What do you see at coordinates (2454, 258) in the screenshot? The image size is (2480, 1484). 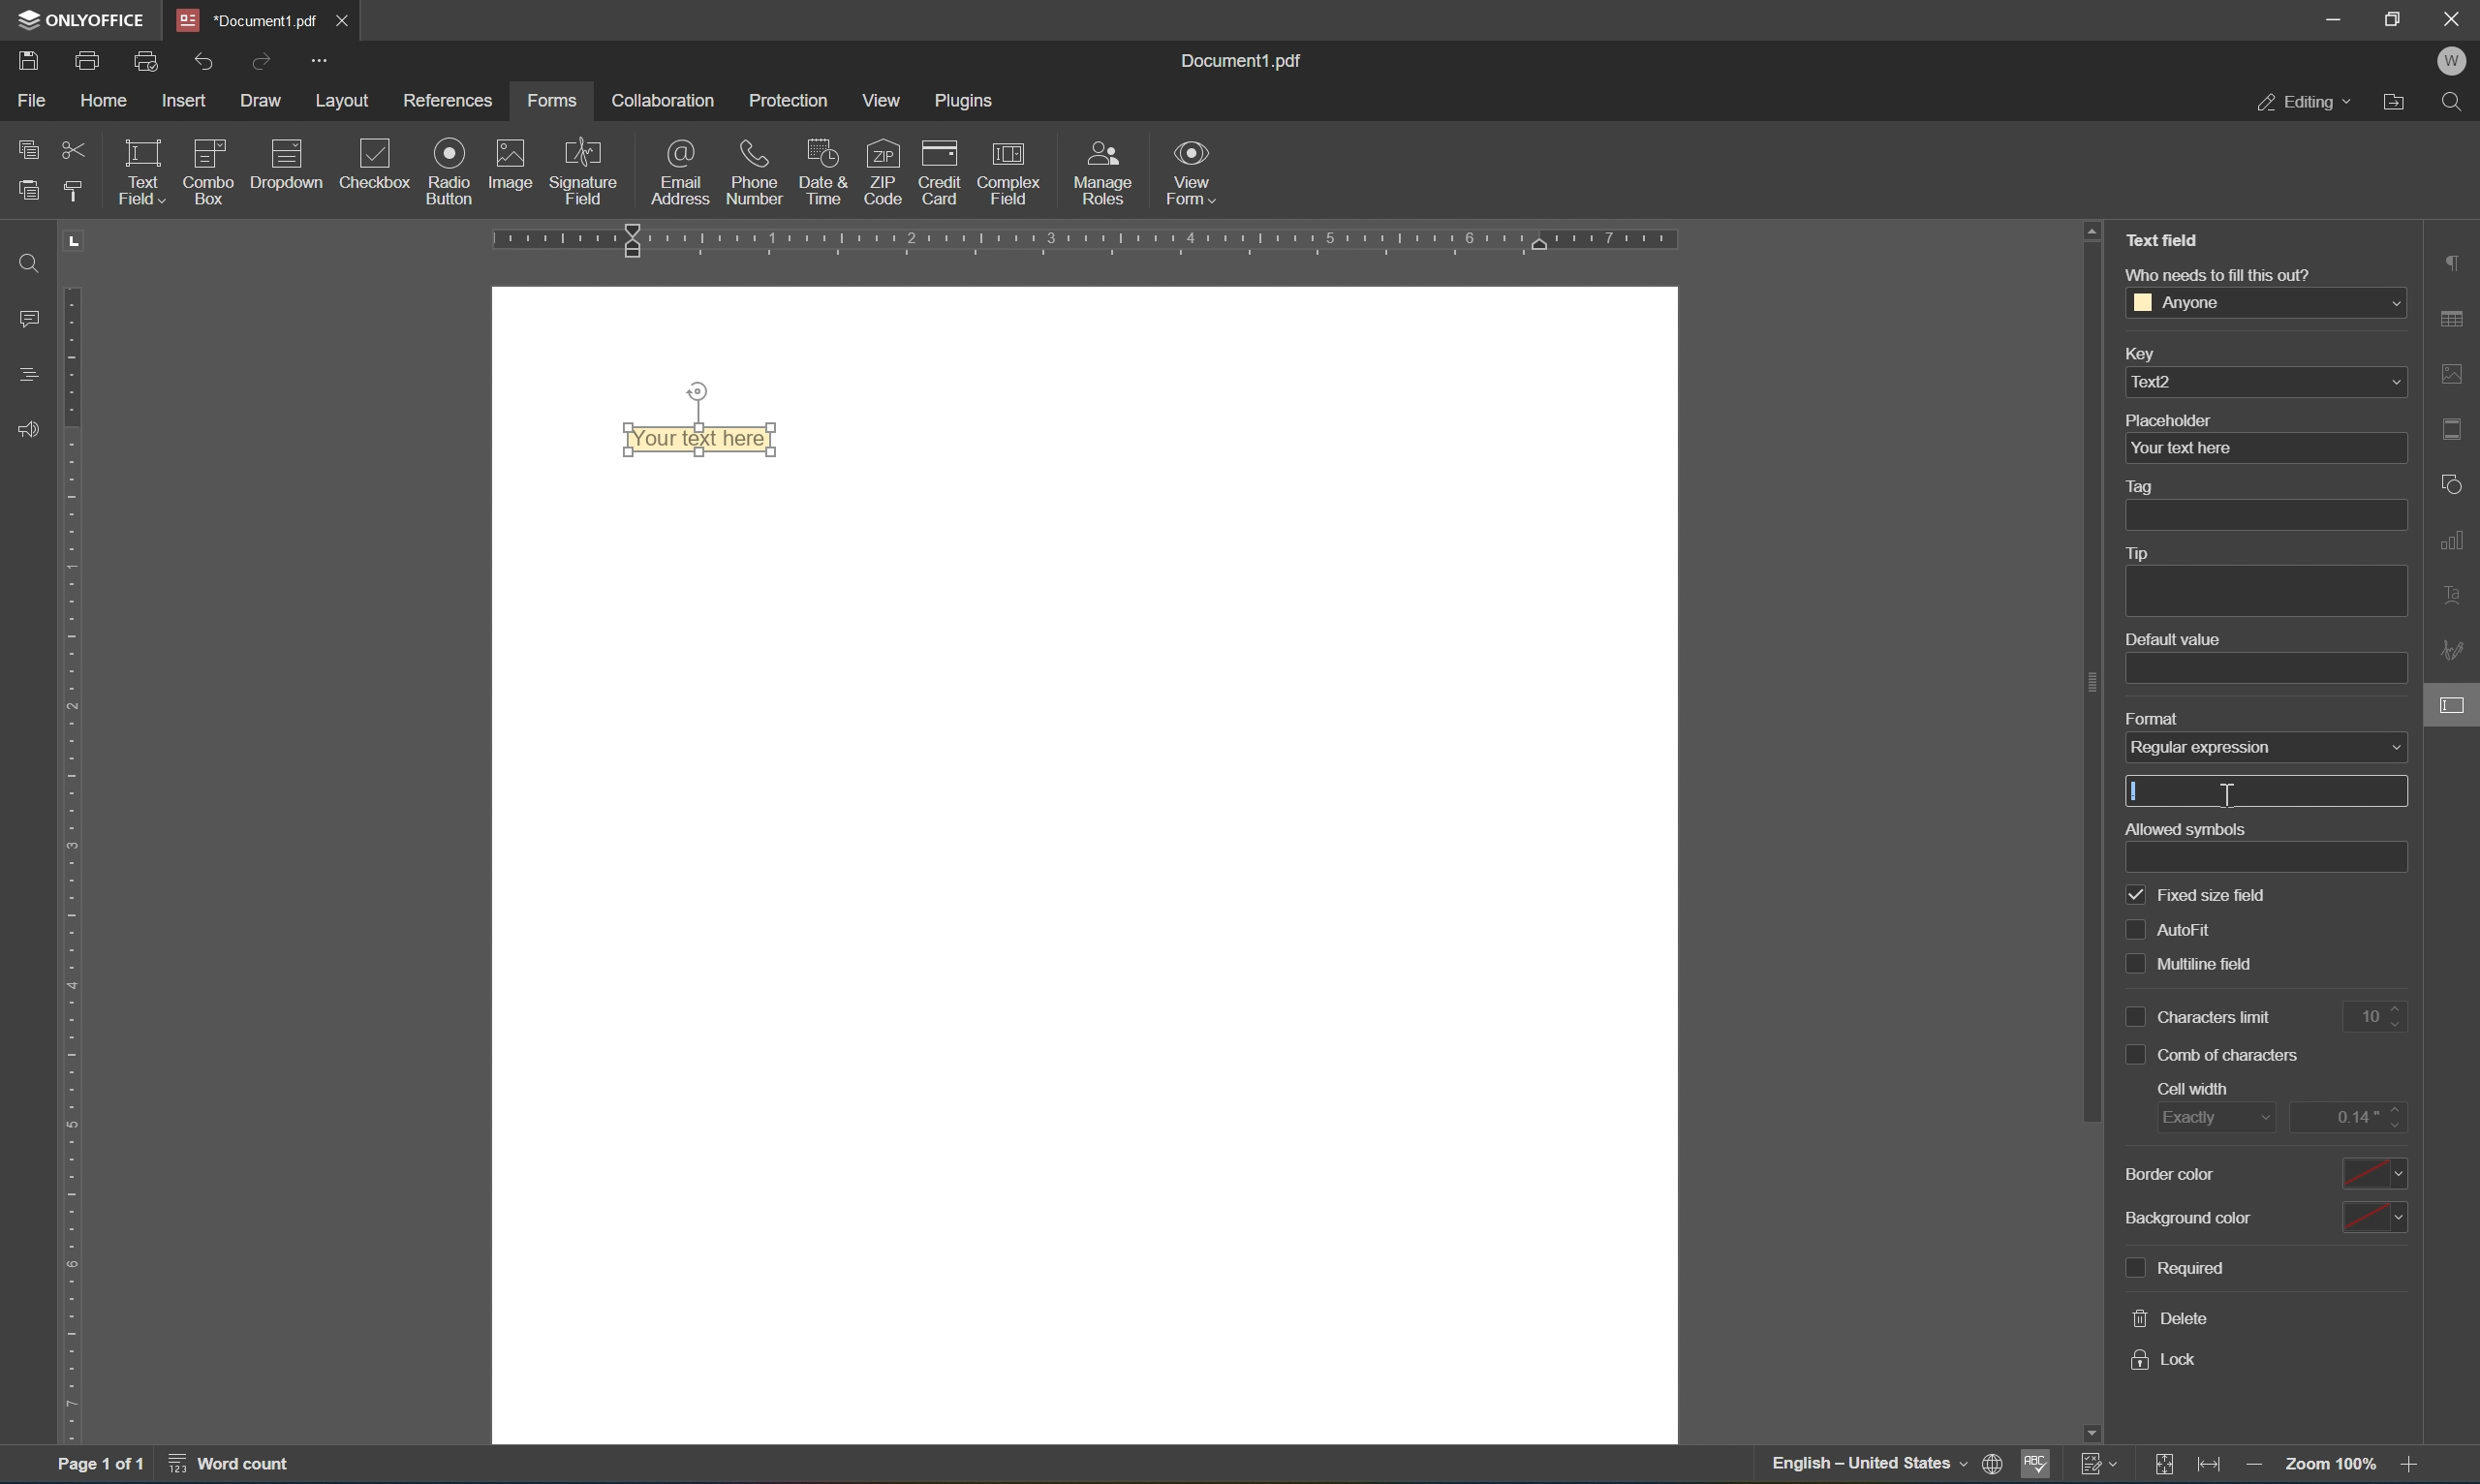 I see `paragraph settings` at bounding box center [2454, 258].